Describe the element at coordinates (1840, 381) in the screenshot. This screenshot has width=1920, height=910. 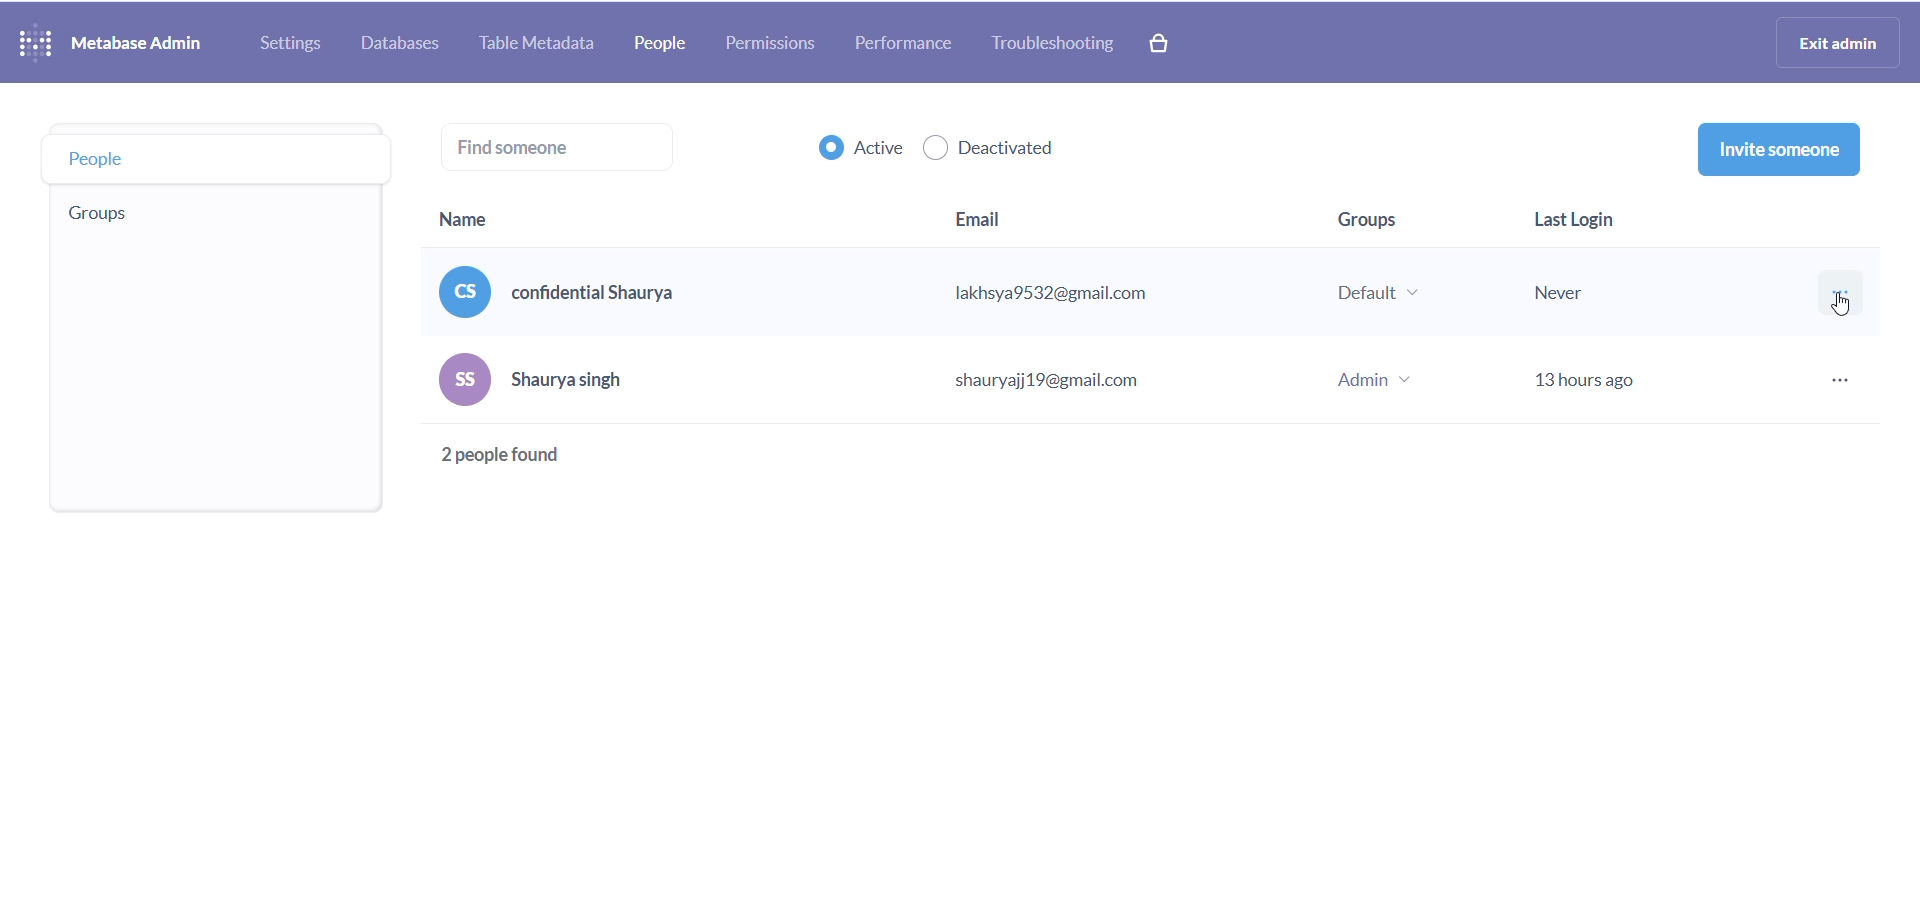
I see `more options` at that location.